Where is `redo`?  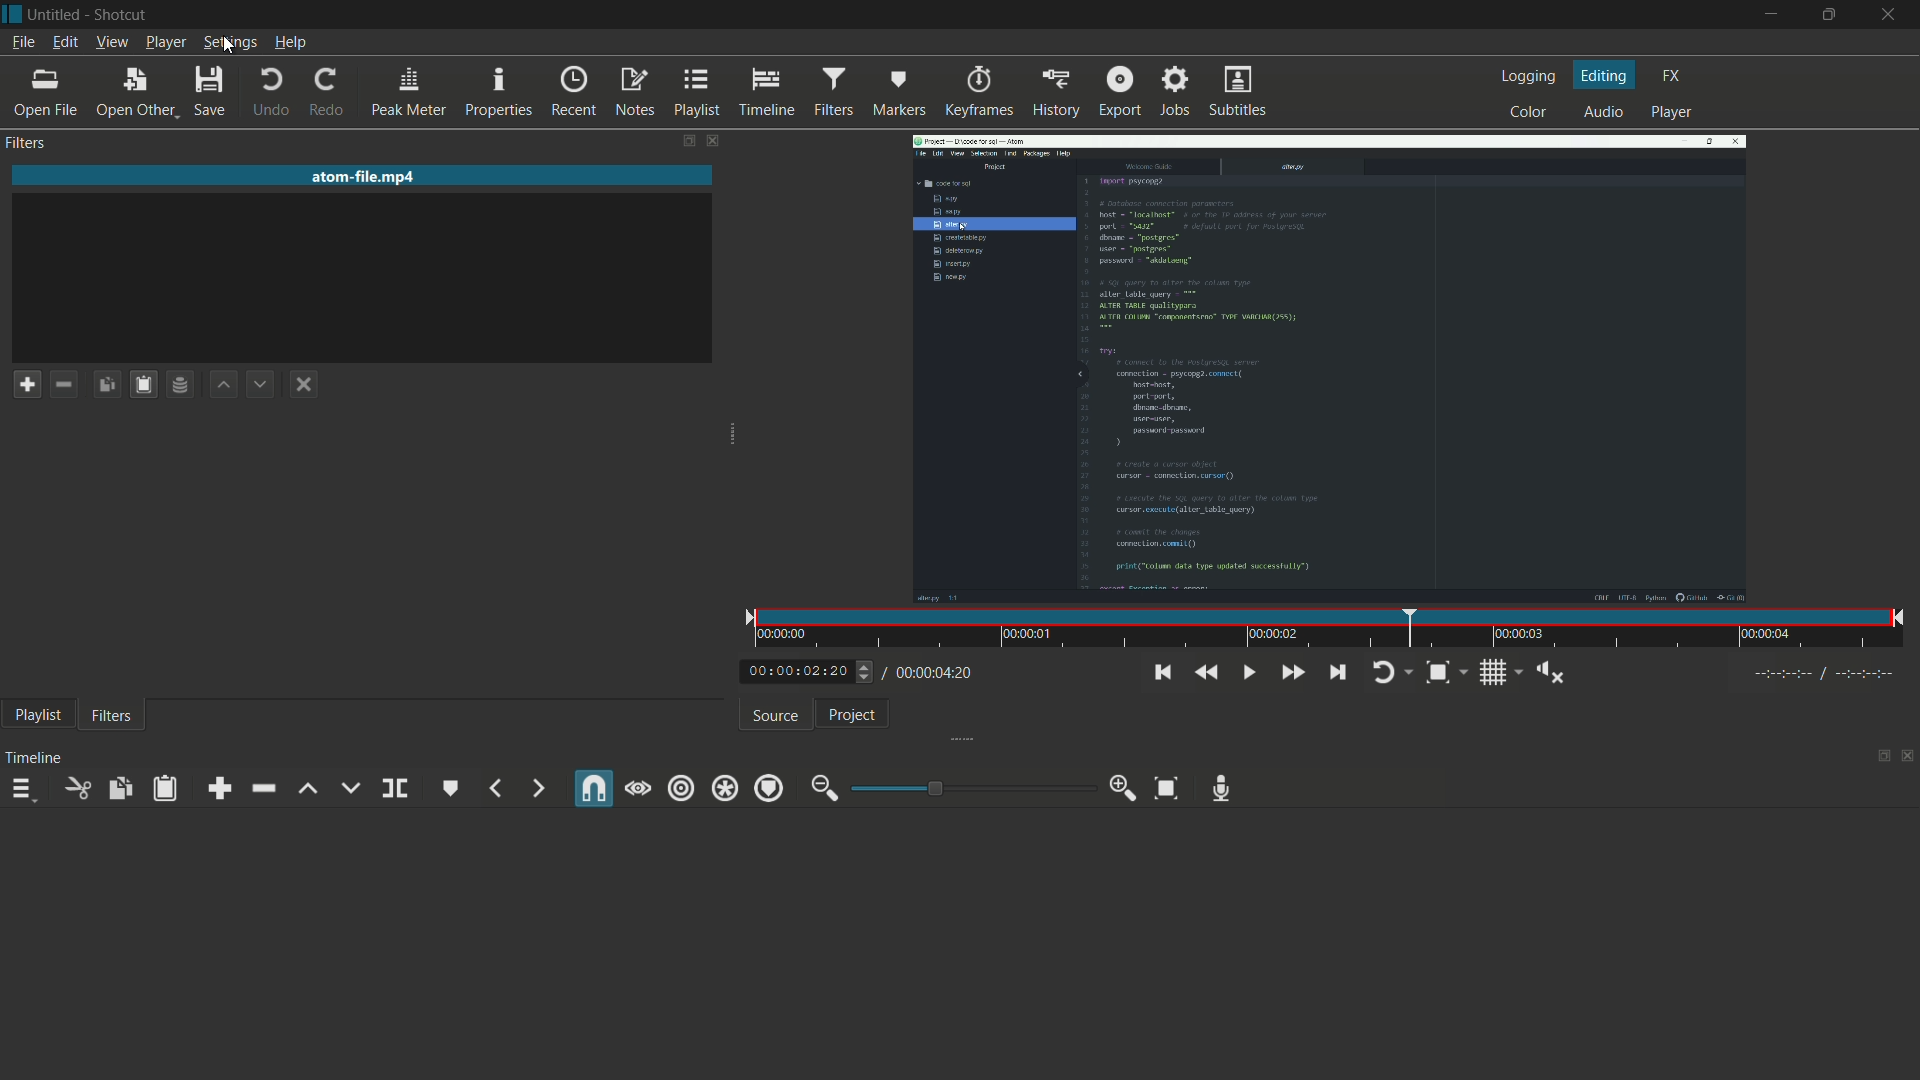
redo is located at coordinates (329, 92).